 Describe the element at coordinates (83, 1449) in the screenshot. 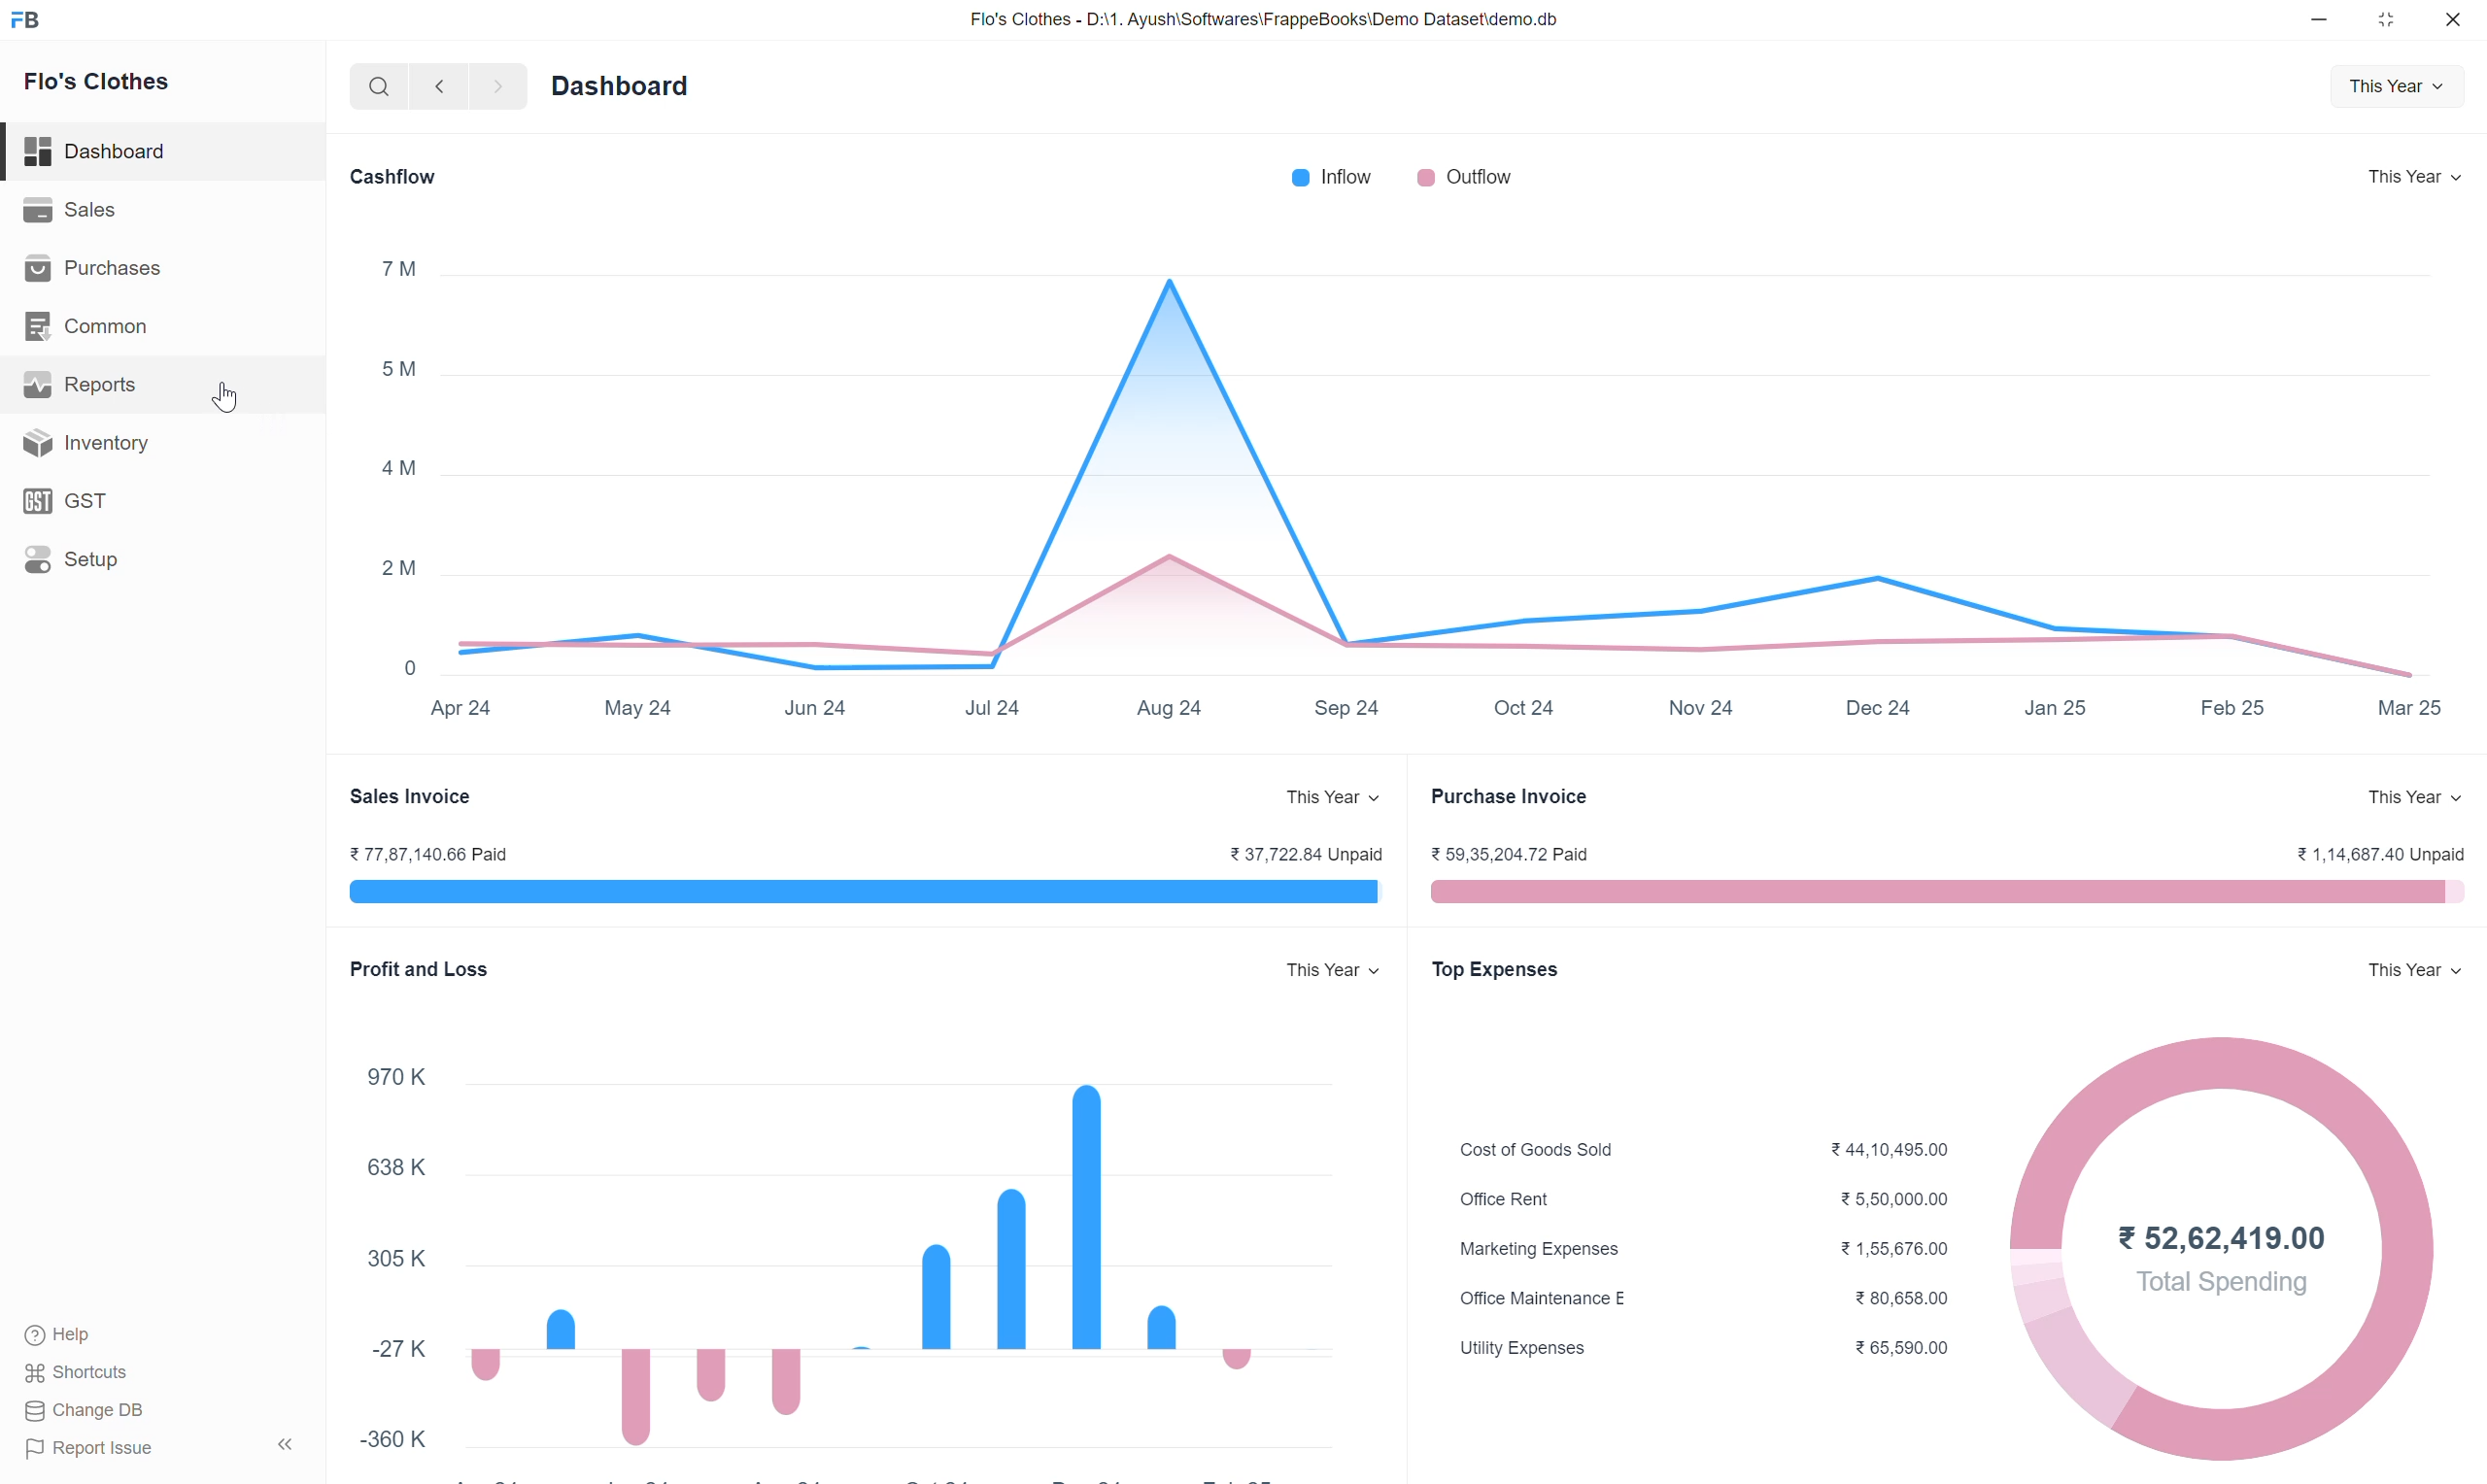

I see `Report Issue` at that location.